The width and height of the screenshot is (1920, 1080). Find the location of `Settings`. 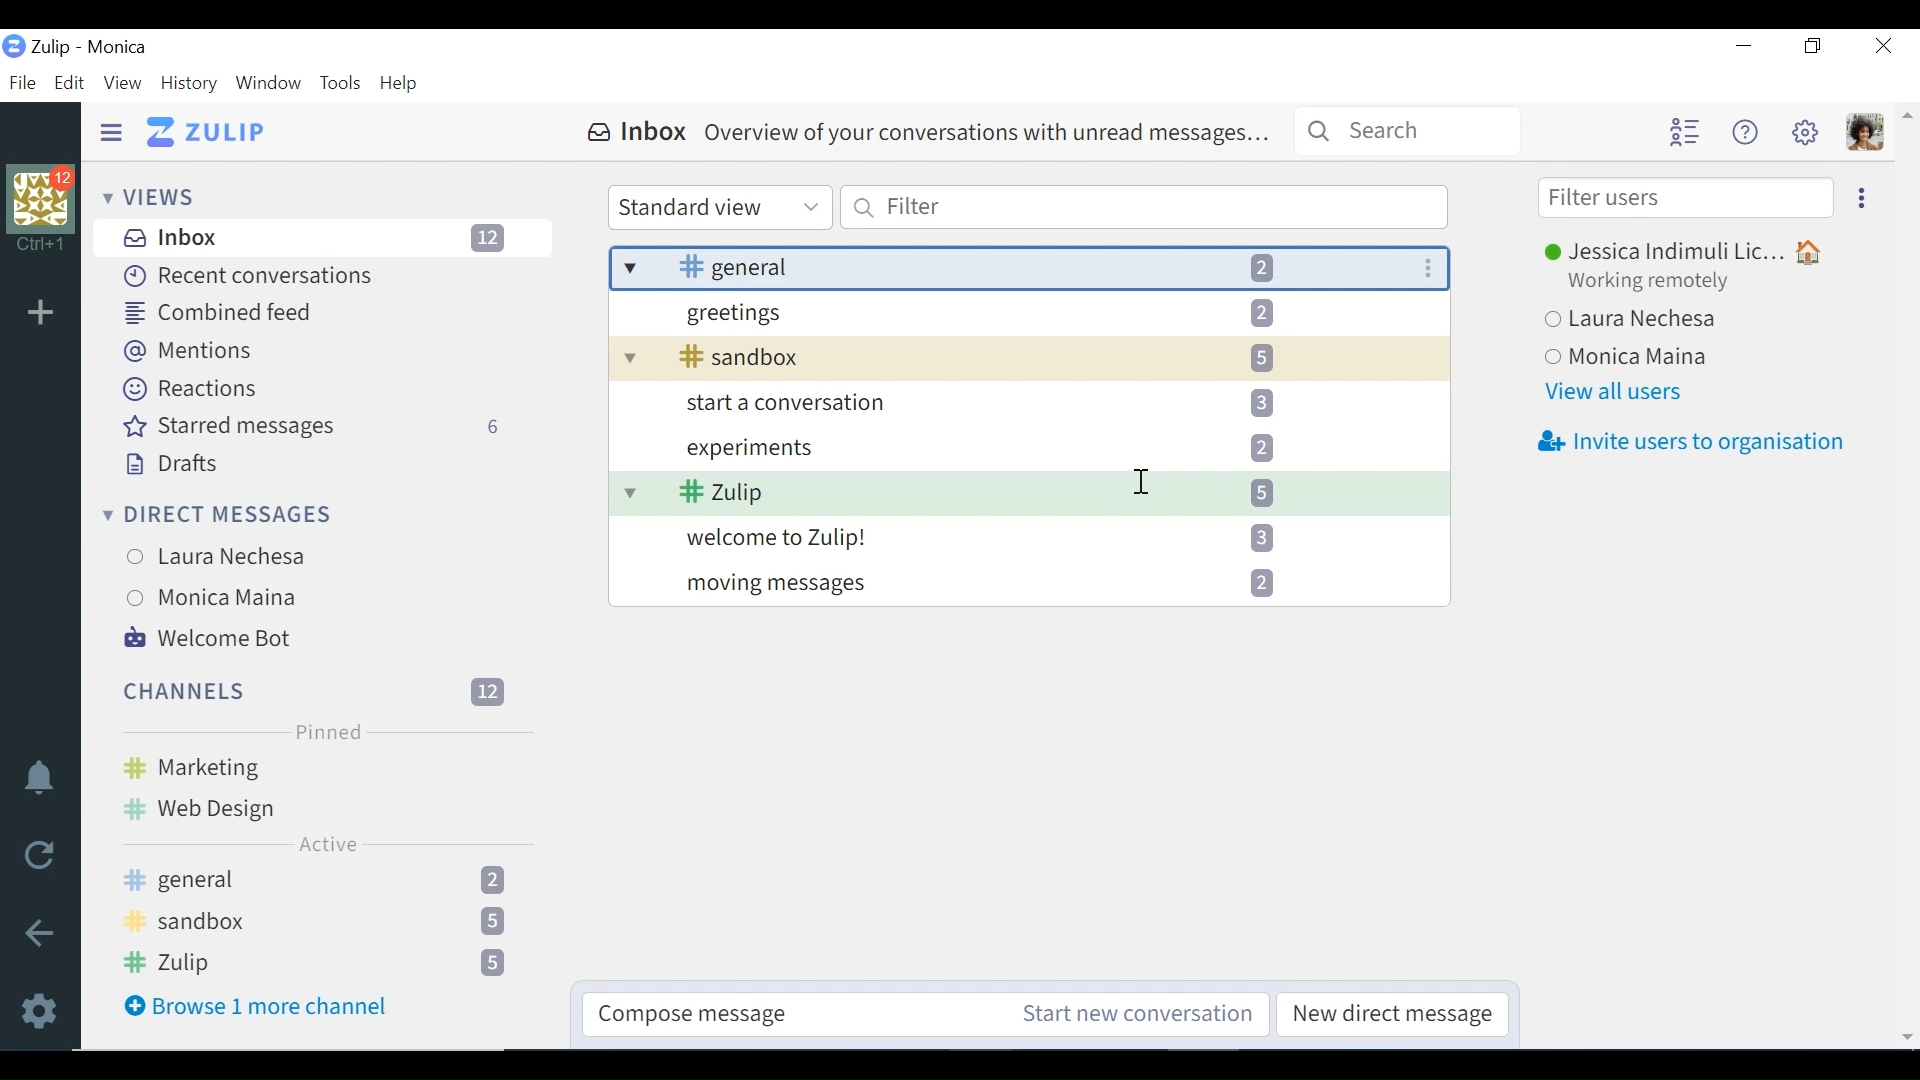

Settings is located at coordinates (37, 1012).